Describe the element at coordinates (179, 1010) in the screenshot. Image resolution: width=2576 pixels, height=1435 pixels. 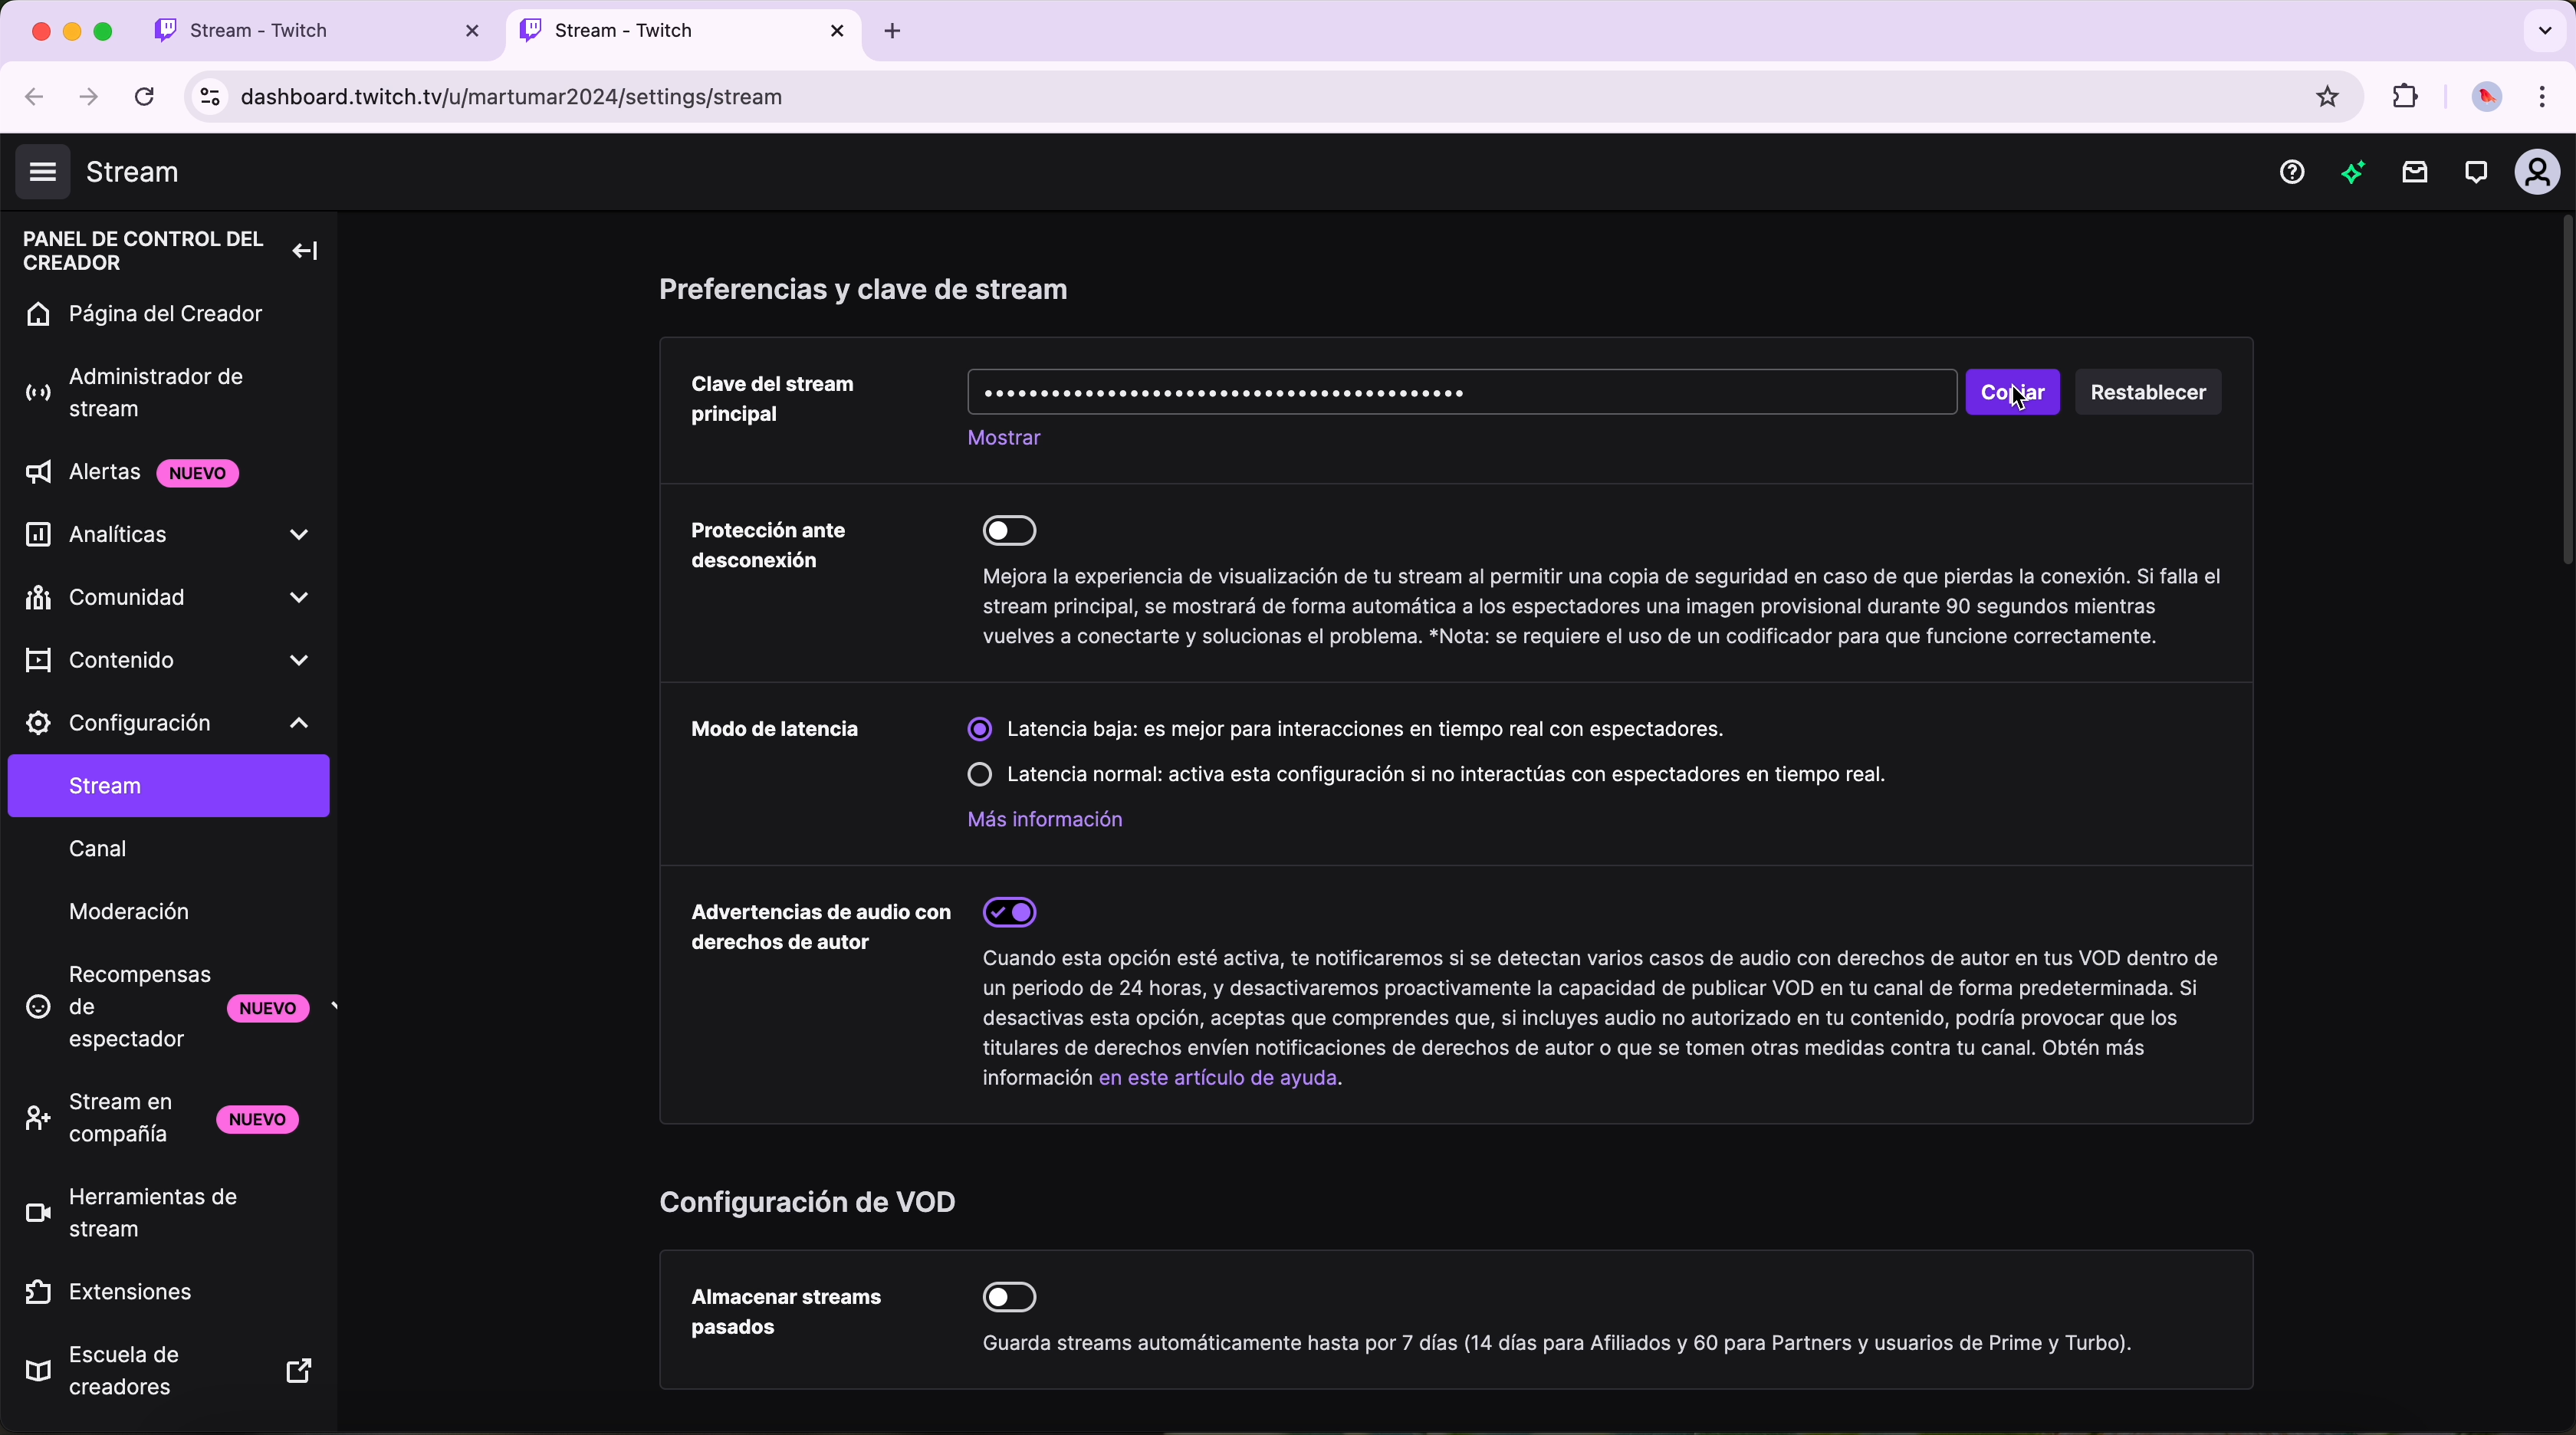
I see `viewer rewards` at that location.